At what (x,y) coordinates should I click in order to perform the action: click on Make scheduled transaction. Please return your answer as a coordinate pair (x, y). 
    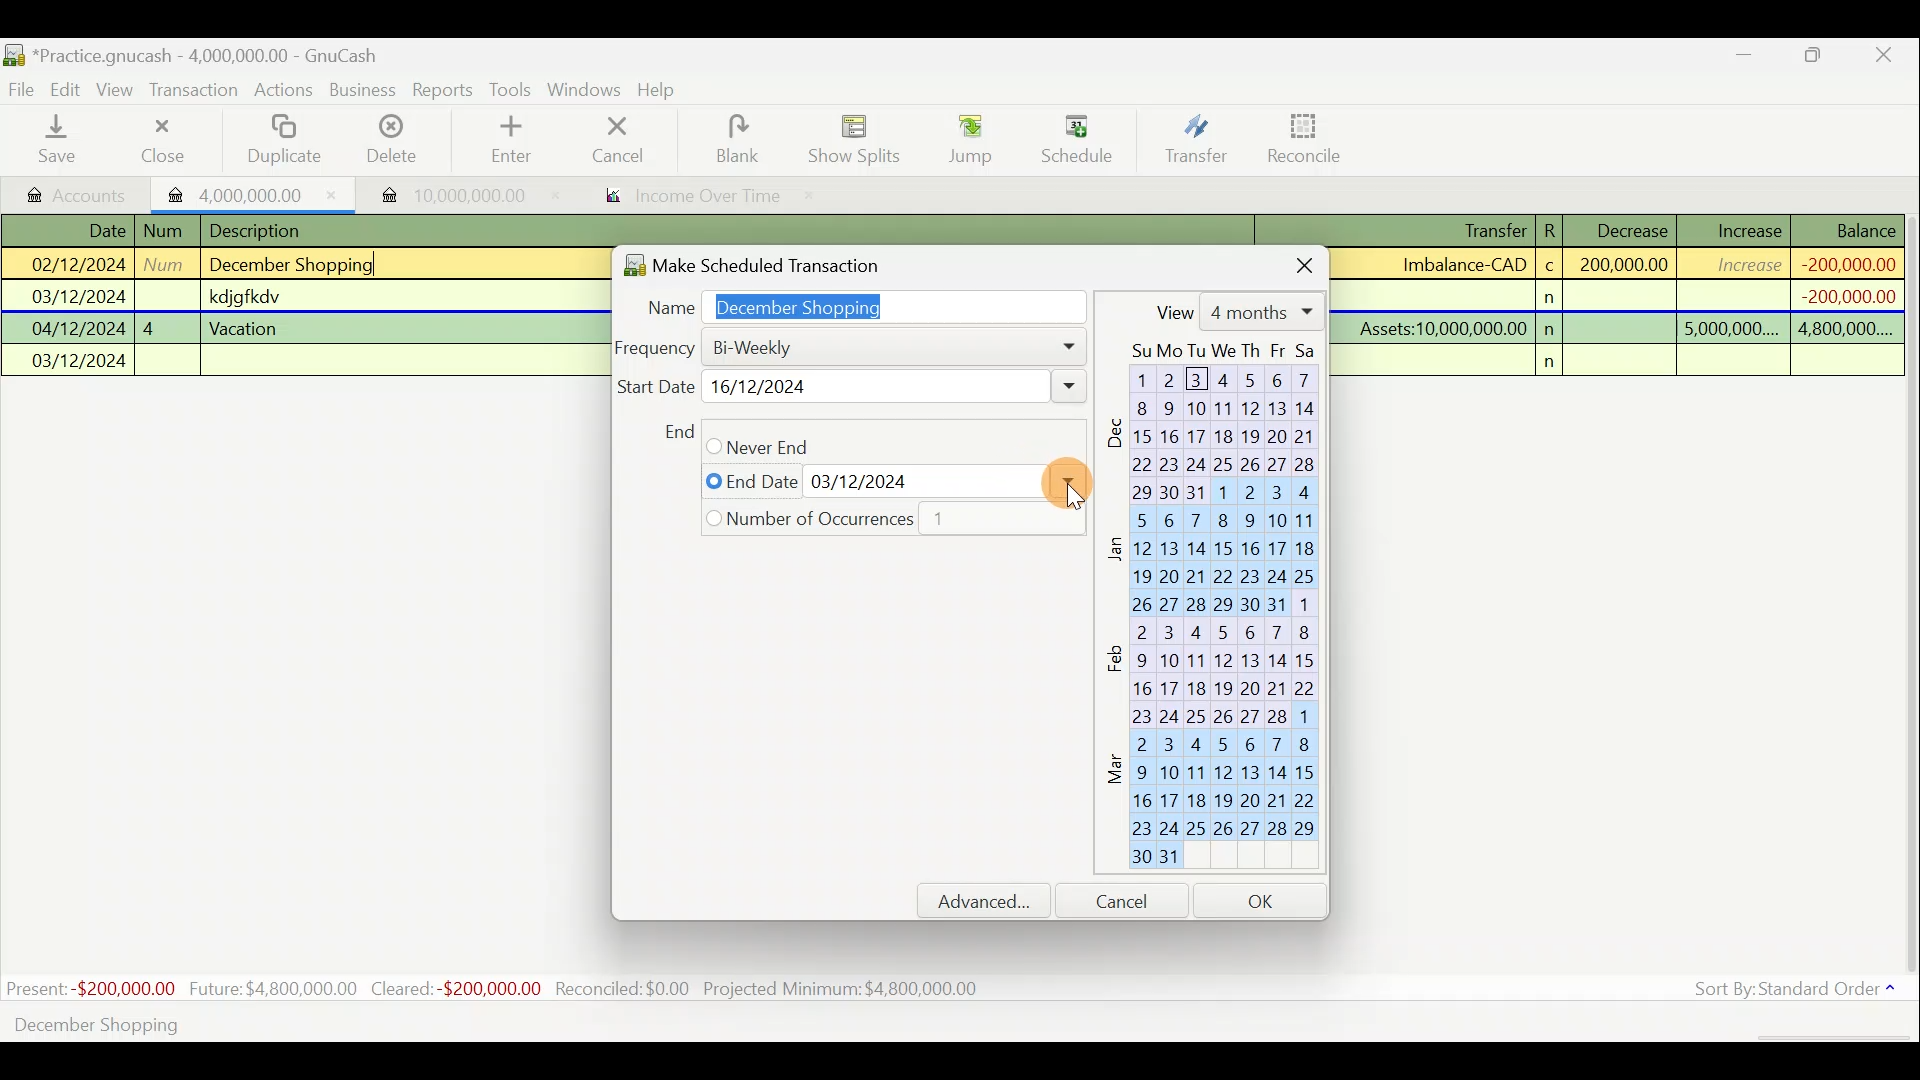
    Looking at the image, I should click on (784, 261).